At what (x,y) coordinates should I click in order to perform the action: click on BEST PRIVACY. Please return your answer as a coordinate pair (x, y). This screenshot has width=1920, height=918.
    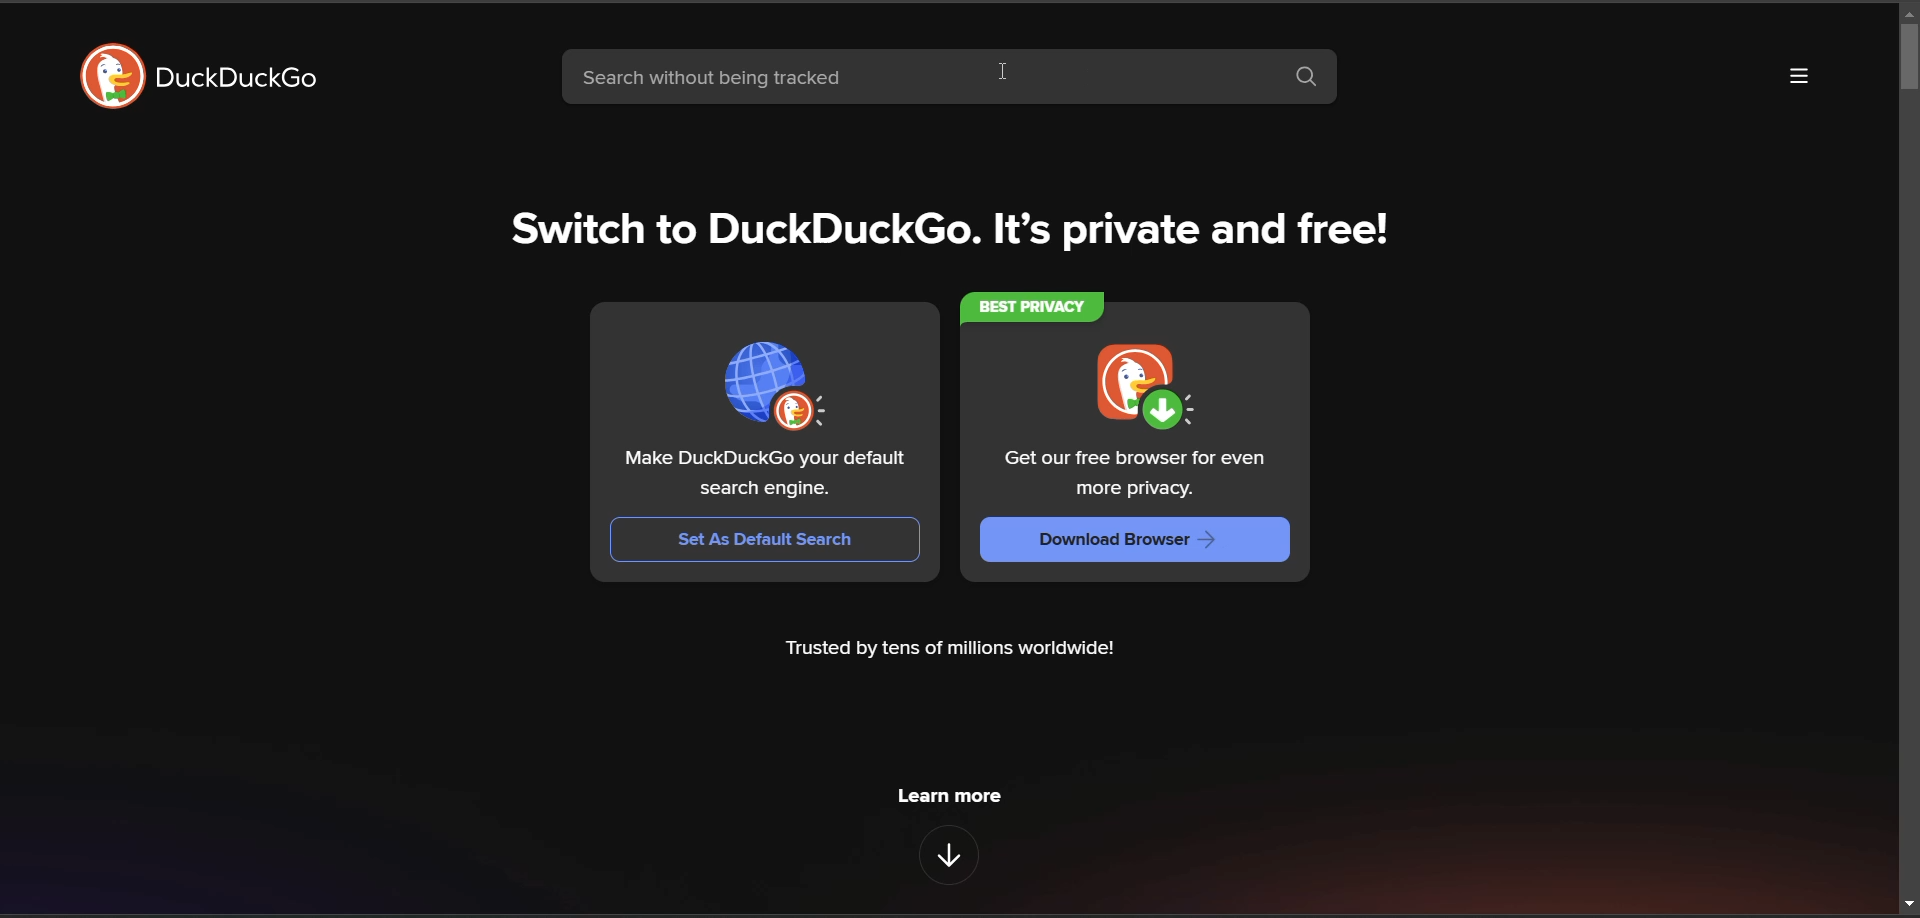
    Looking at the image, I should click on (1030, 308).